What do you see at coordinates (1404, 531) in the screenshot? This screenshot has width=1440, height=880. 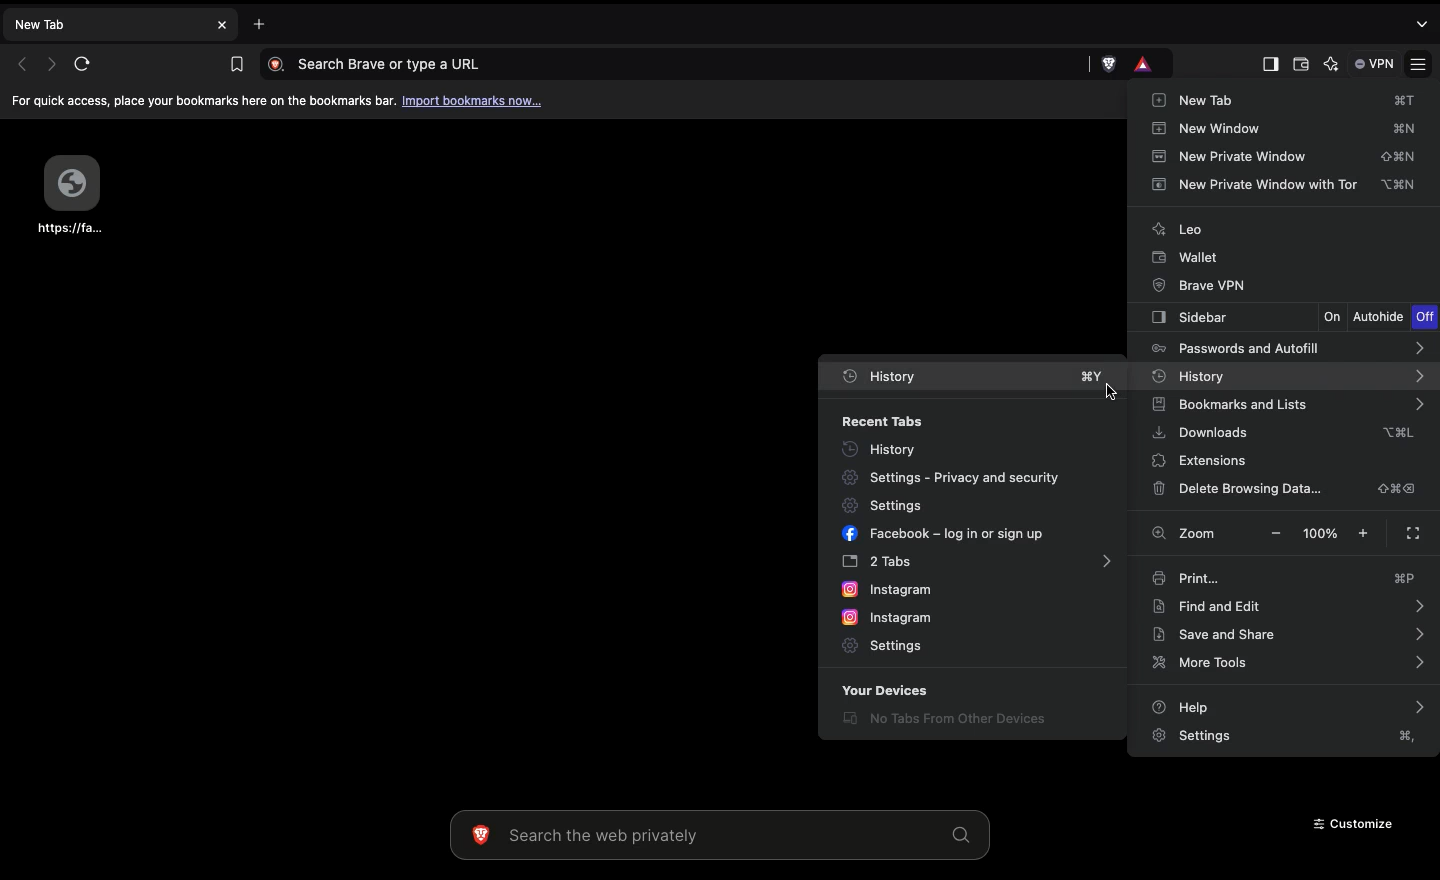 I see `Full screen` at bounding box center [1404, 531].